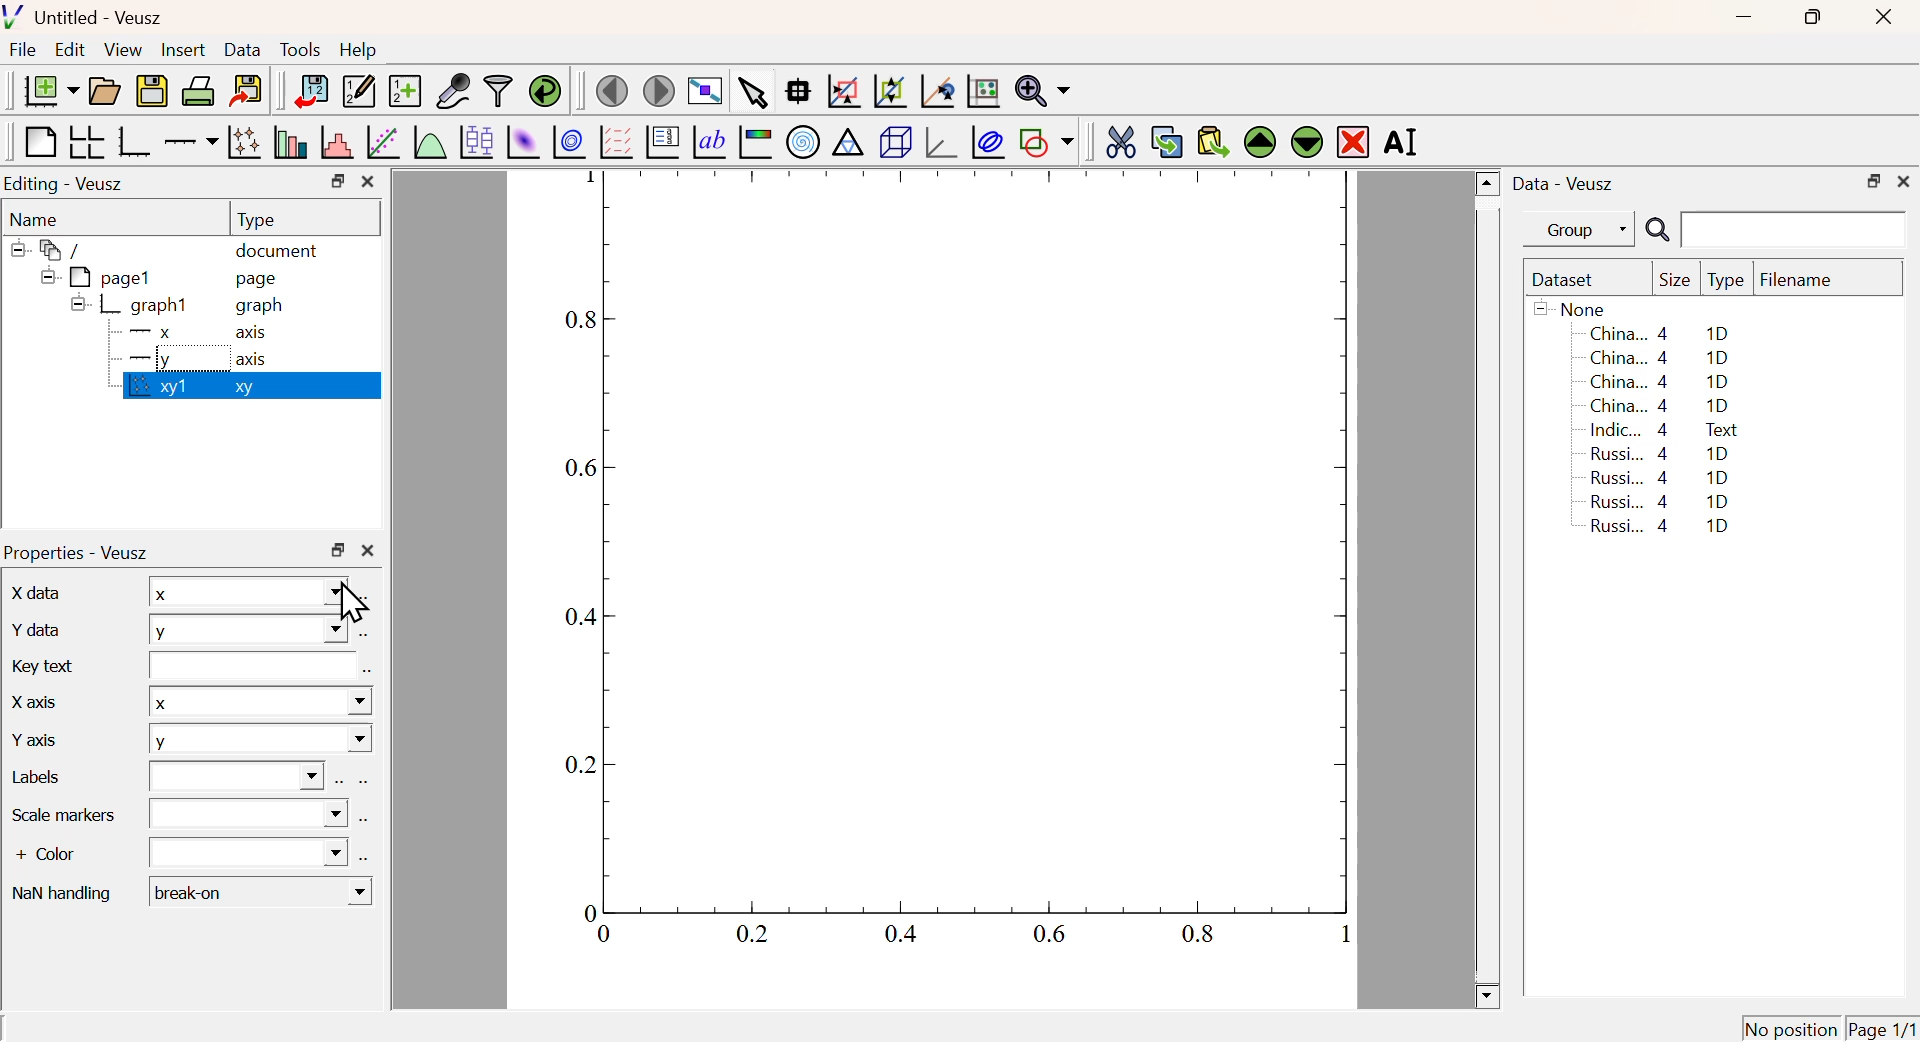 The height and width of the screenshot is (1042, 1920). What do you see at coordinates (522, 143) in the screenshot?
I see `Plot 2D set as image` at bounding box center [522, 143].